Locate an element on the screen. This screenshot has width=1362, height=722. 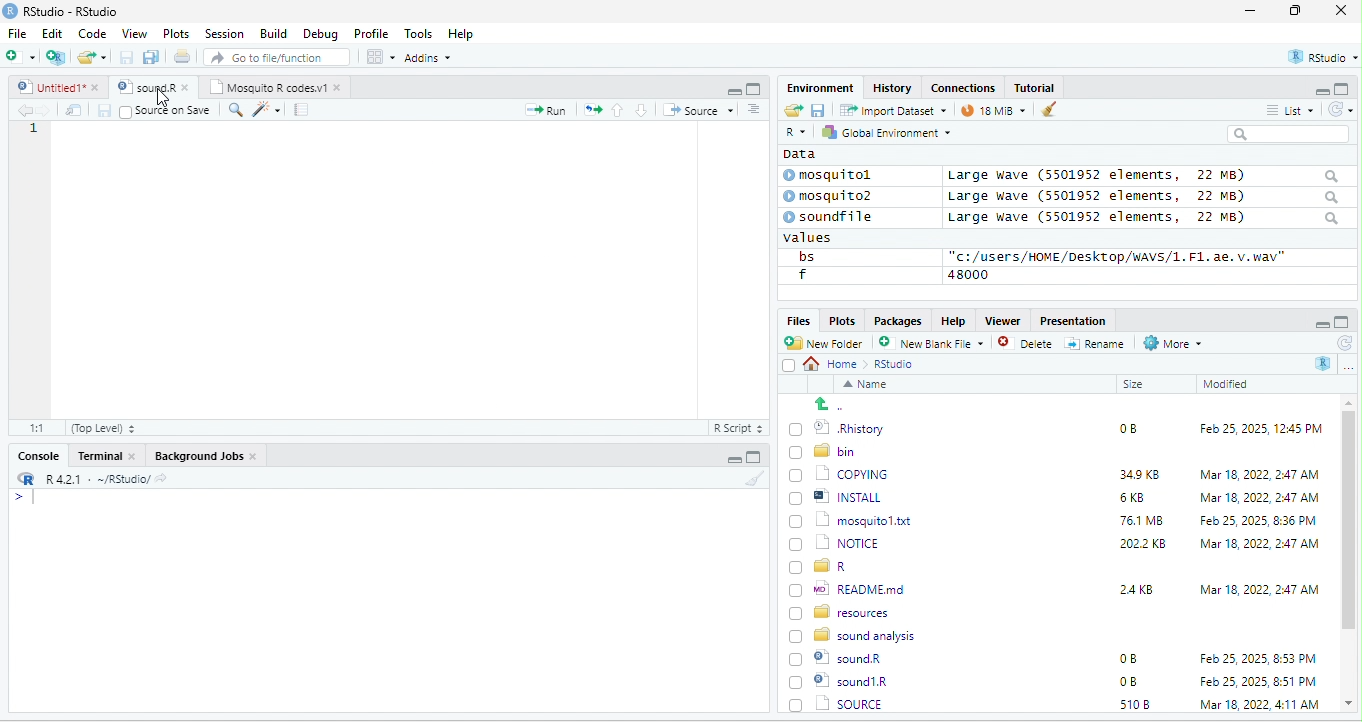
source on Save is located at coordinates (167, 112).